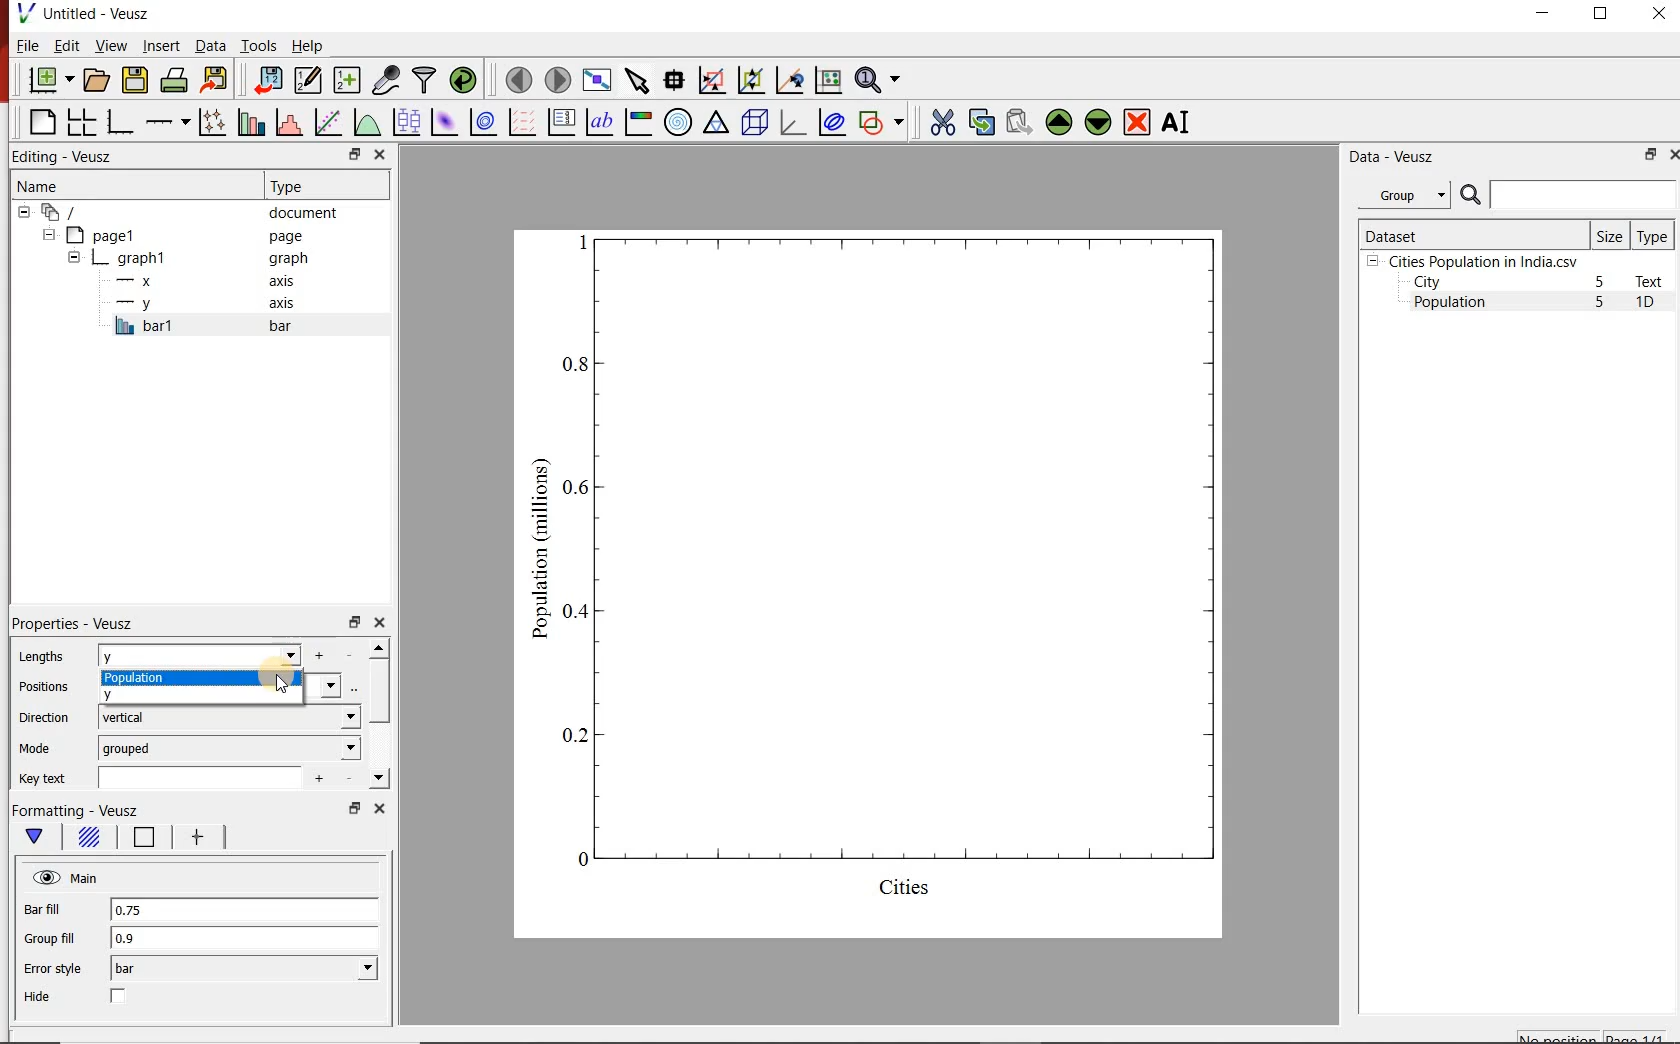 This screenshot has height=1044, width=1680. I want to click on paste widget from the clipboard, so click(1019, 122).